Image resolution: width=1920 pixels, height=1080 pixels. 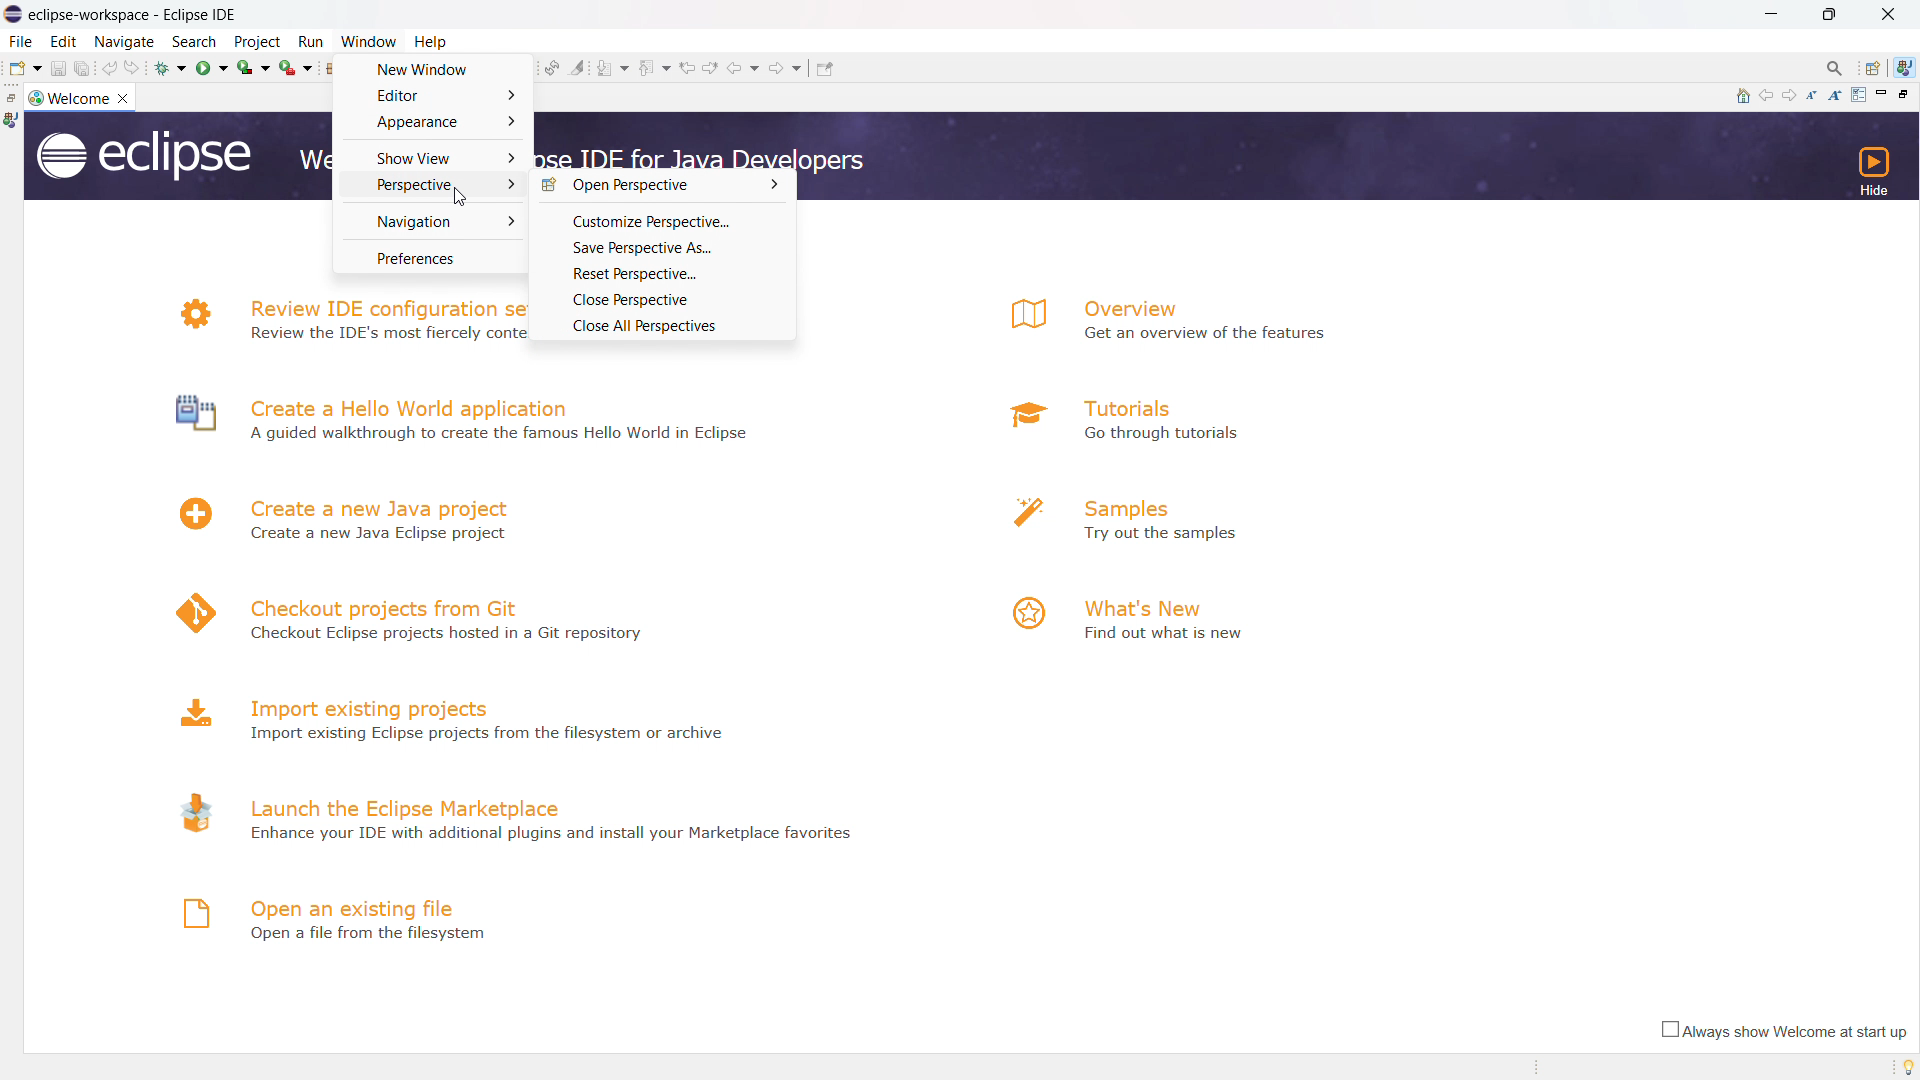 I want to click on coverage, so click(x=253, y=67).